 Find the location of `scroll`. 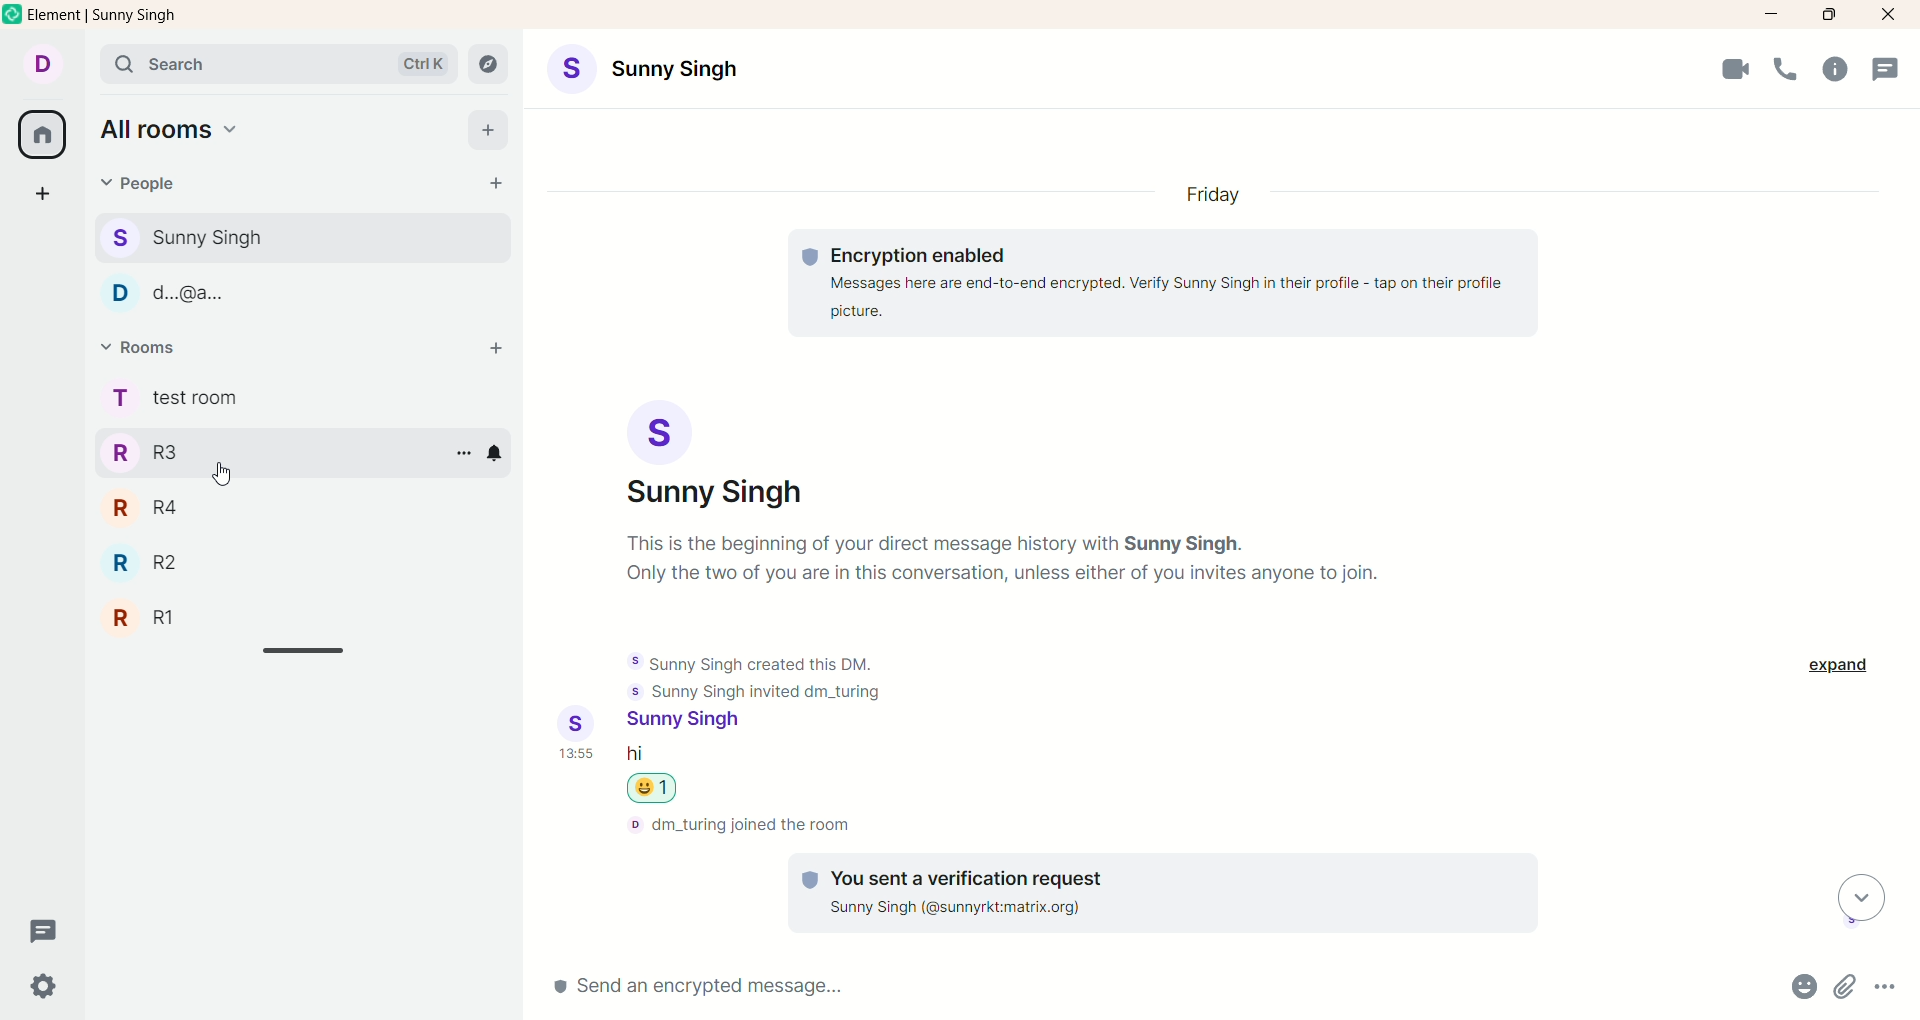

scroll is located at coordinates (1856, 899).